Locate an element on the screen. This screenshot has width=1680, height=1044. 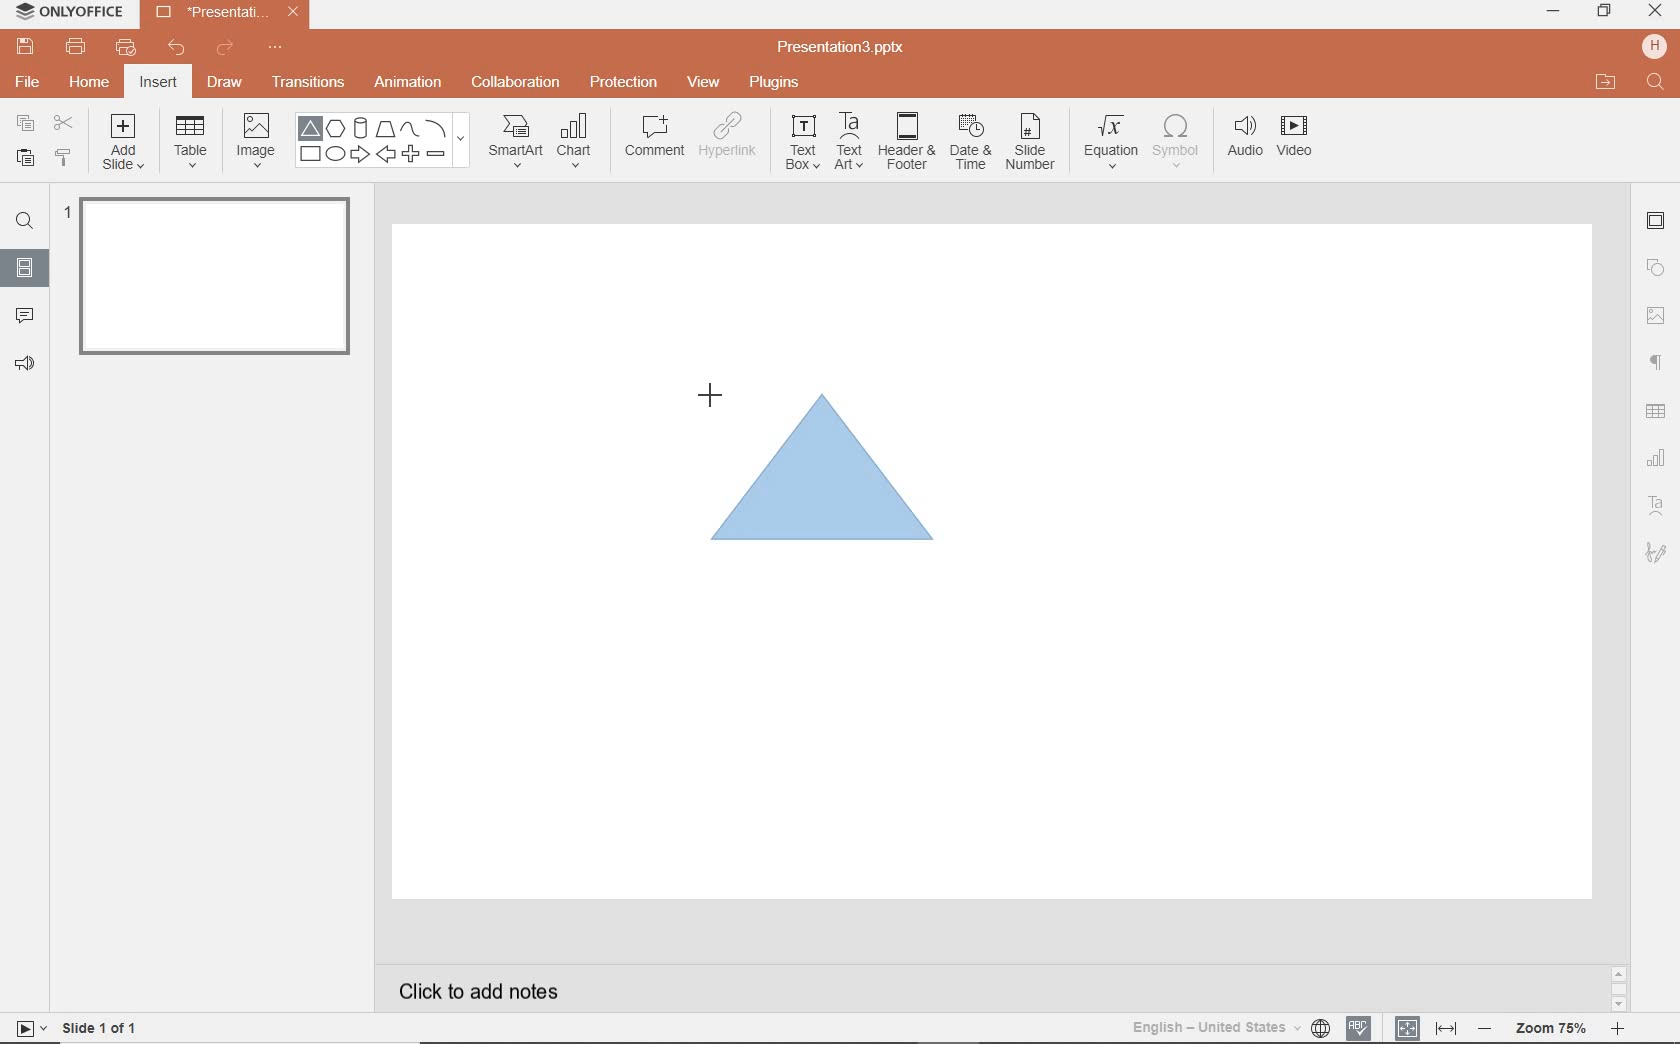
UNDO is located at coordinates (178, 49).